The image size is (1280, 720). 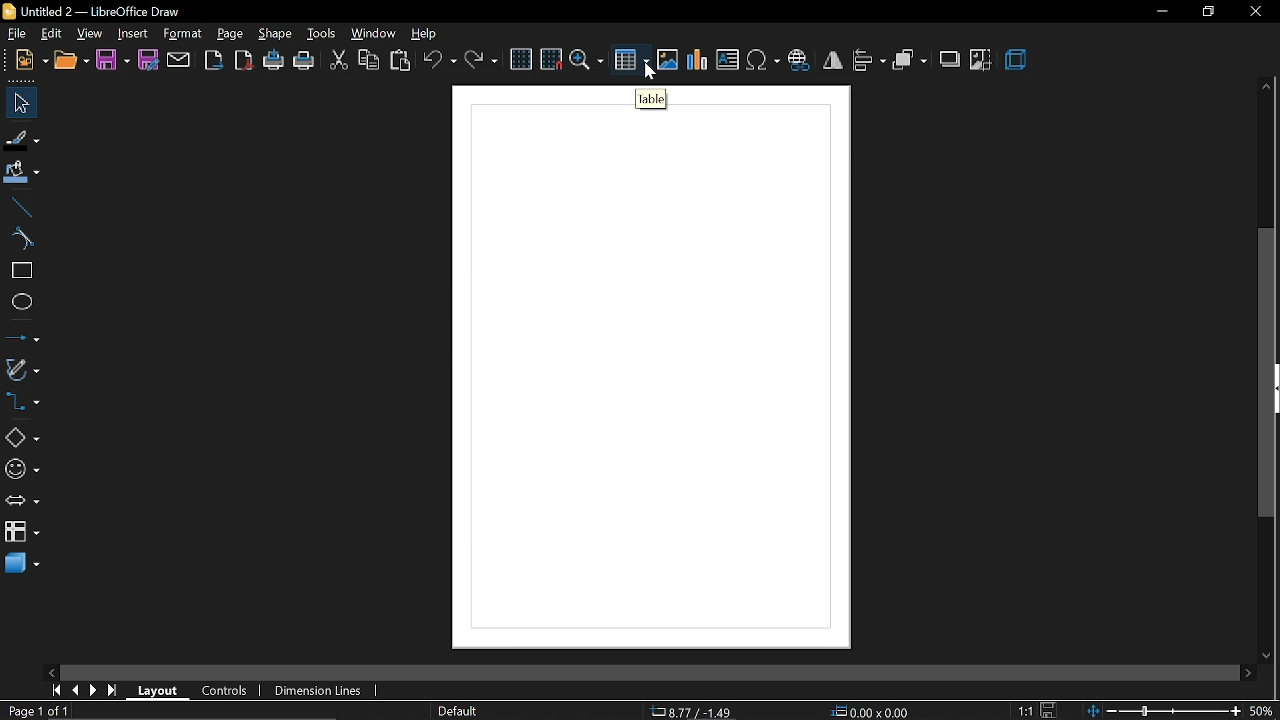 What do you see at coordinates (24, 340) in the screenshot?
I see `lines and arrows` at bounding box center [24, 340].